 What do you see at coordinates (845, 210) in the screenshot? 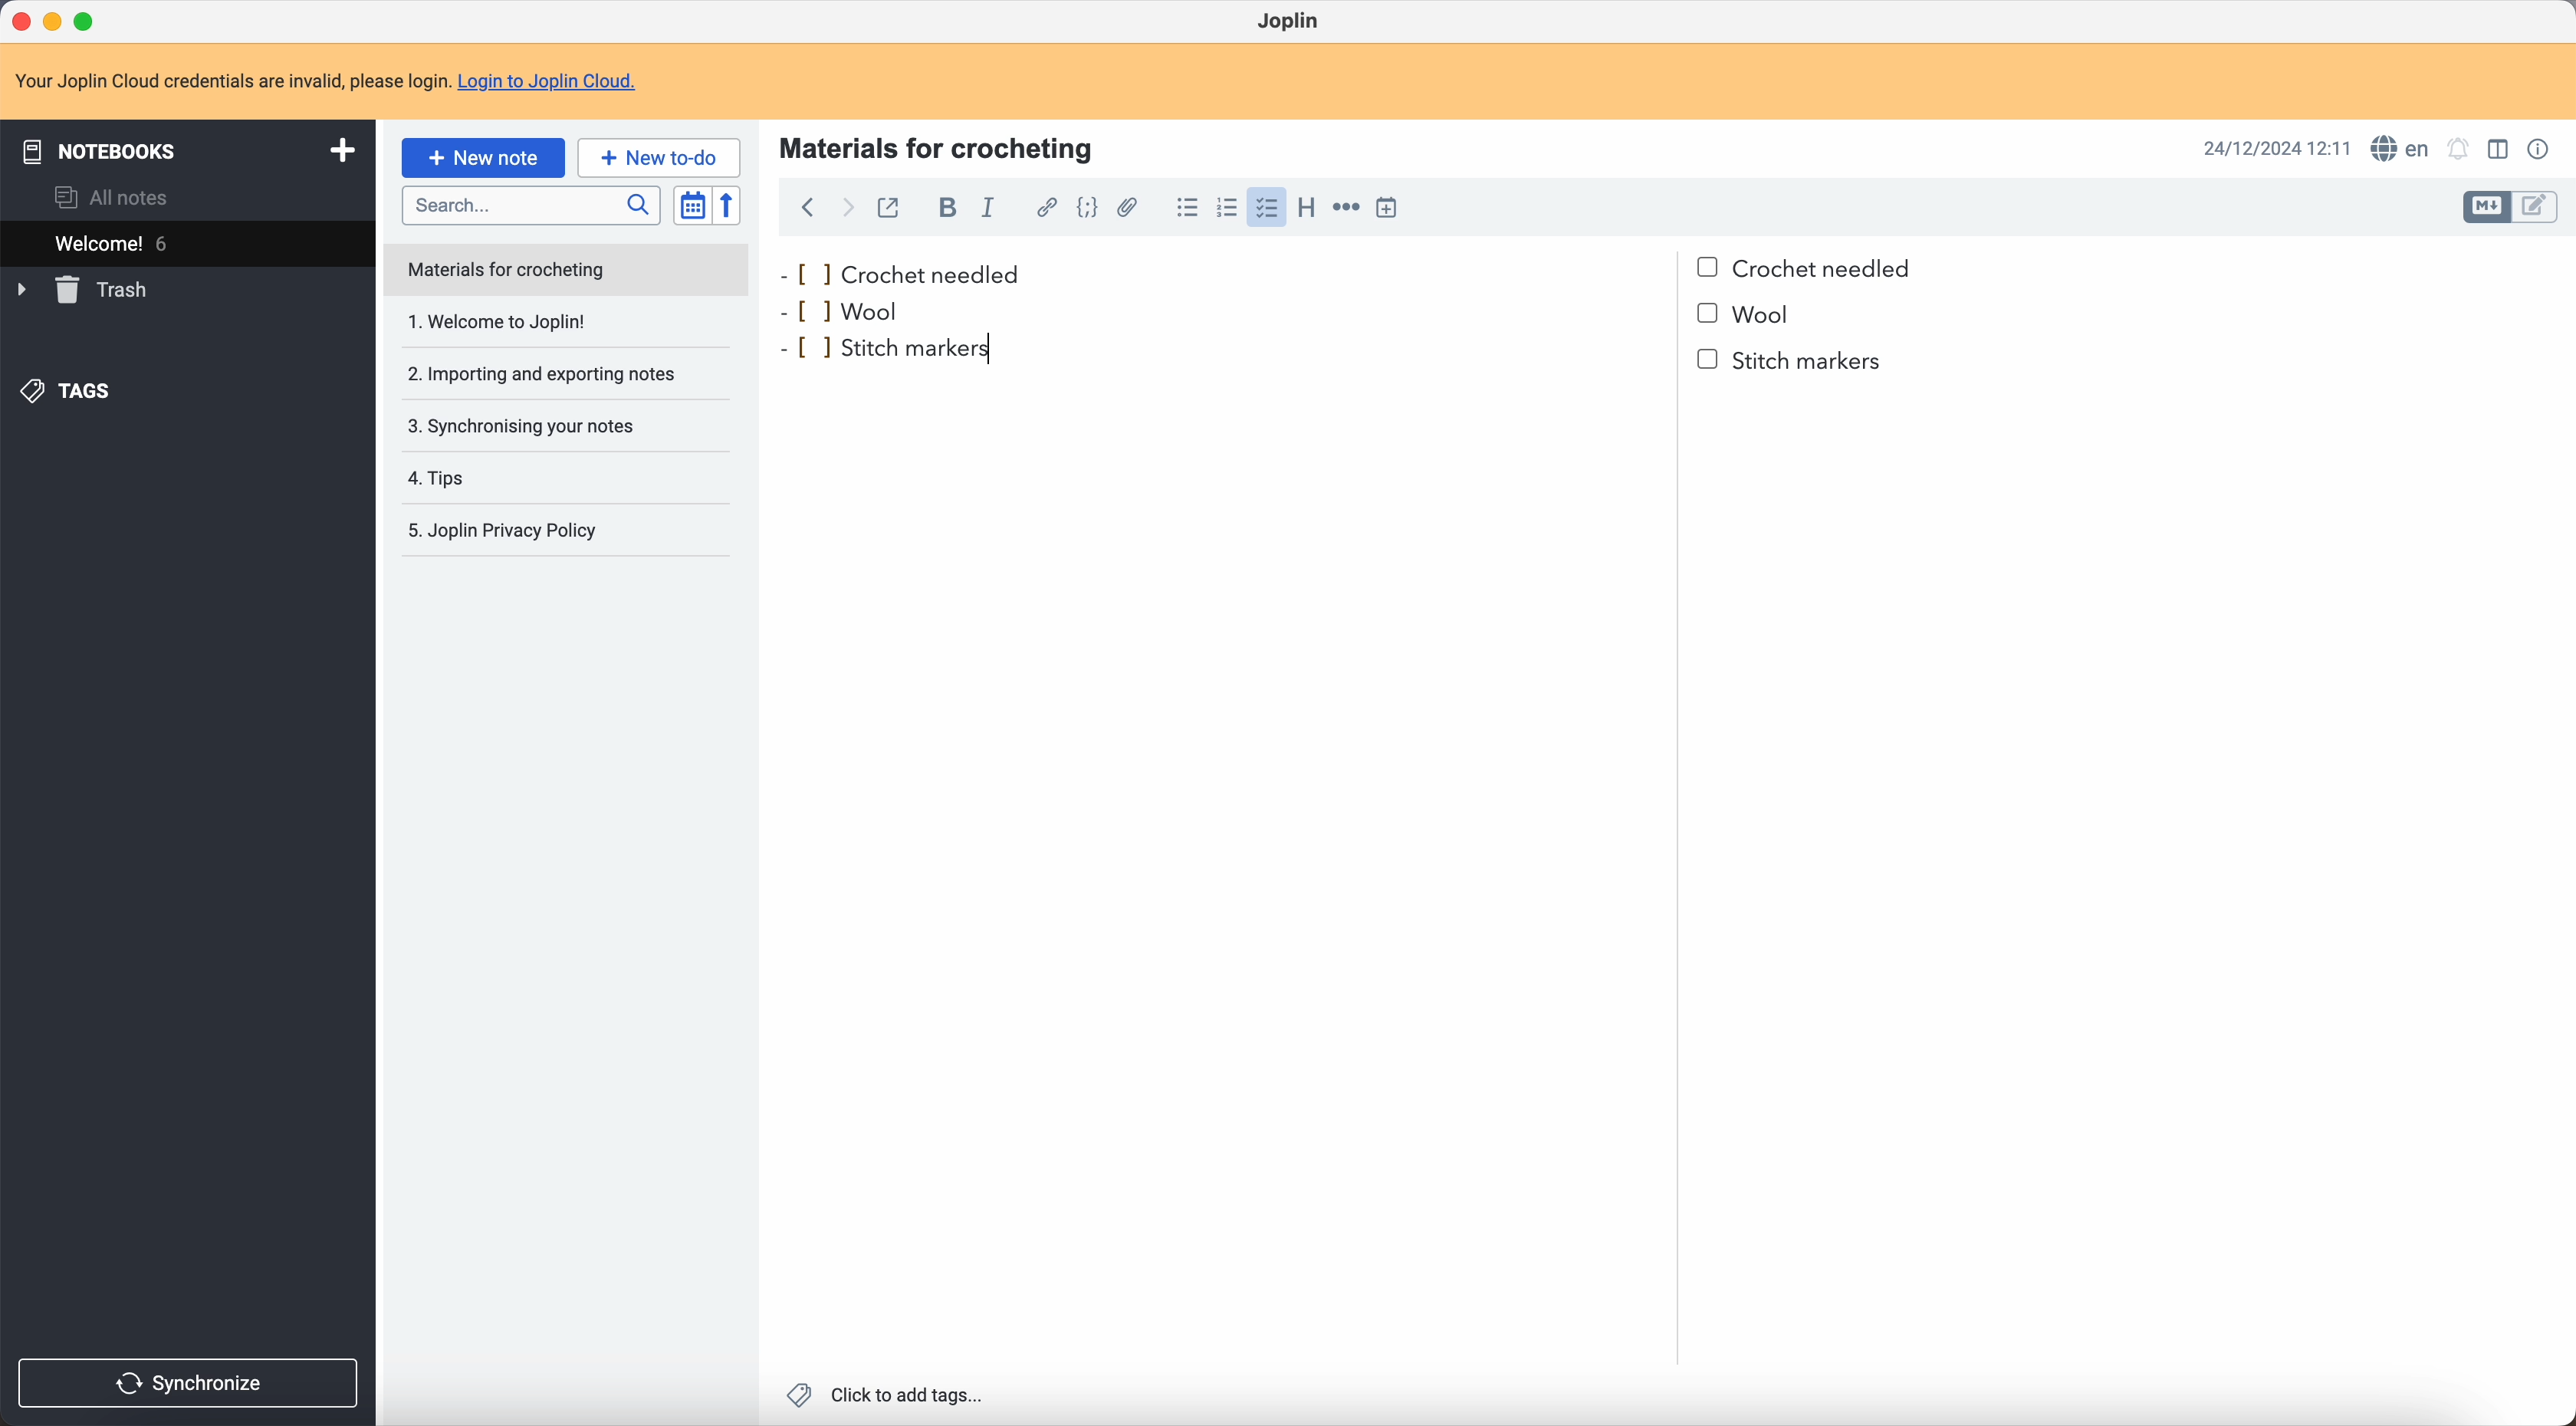
I see `foward` at bounding box center [845, 210].